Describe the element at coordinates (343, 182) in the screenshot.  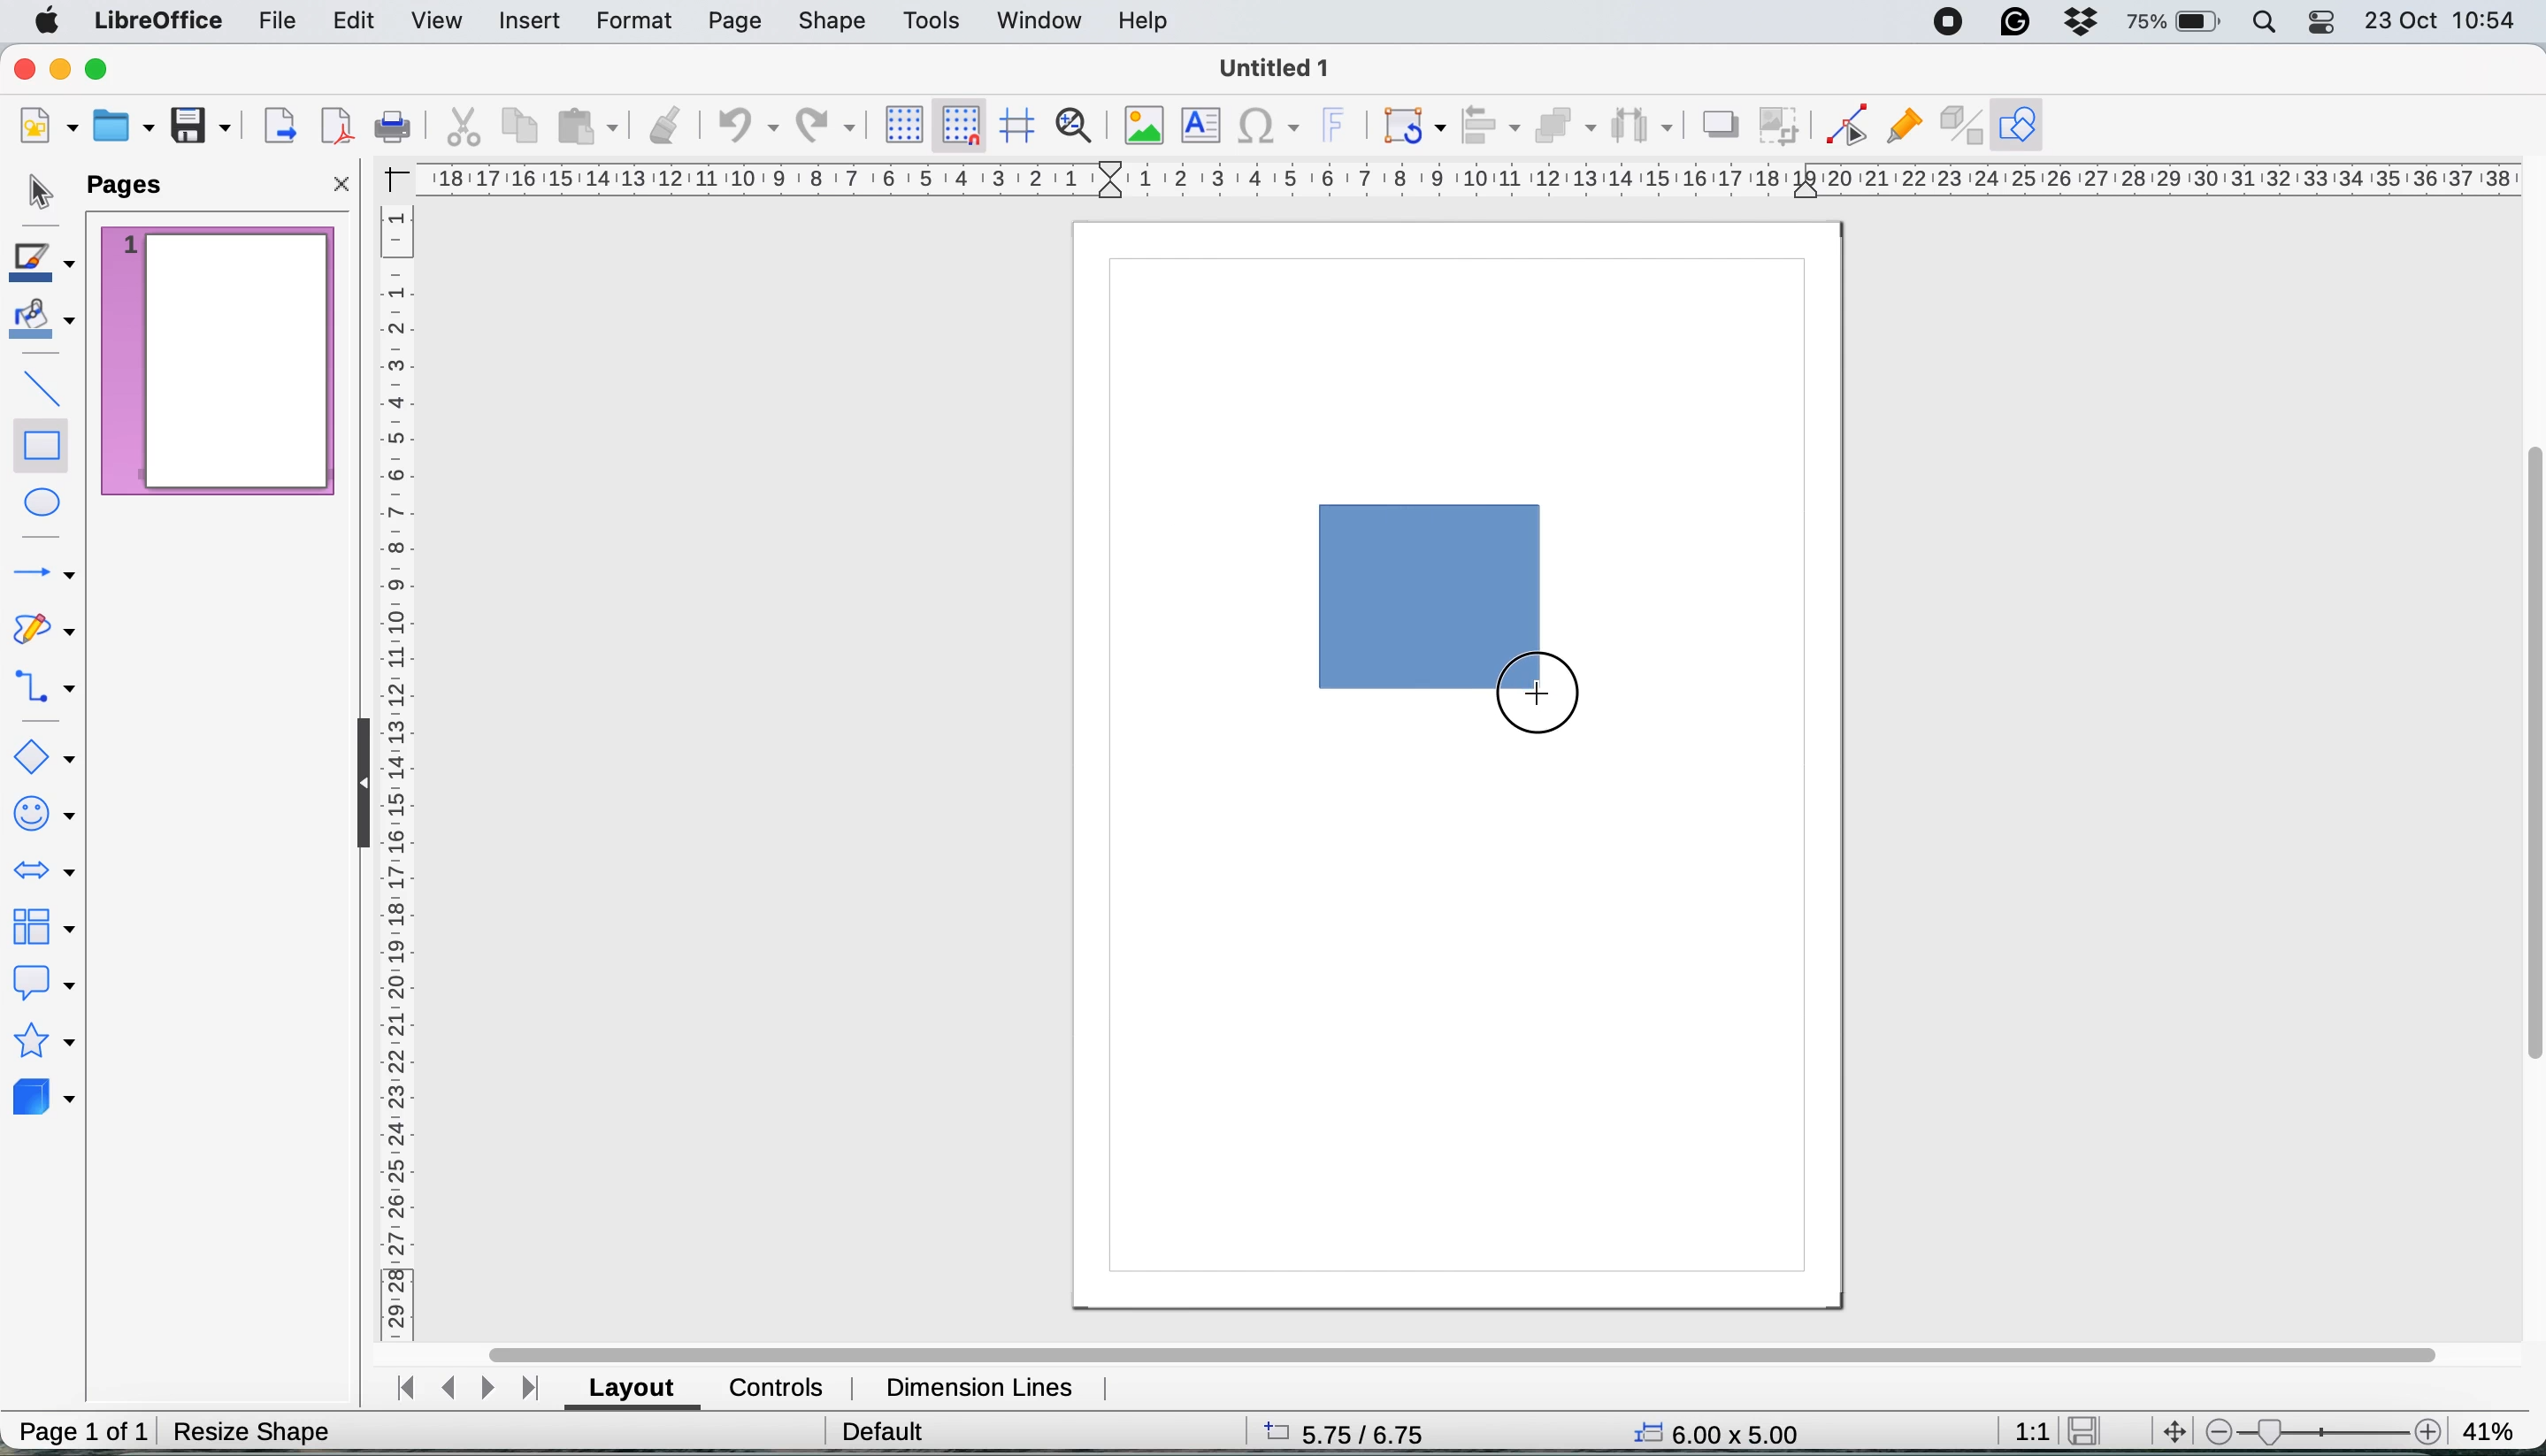
I see `close` at that location.